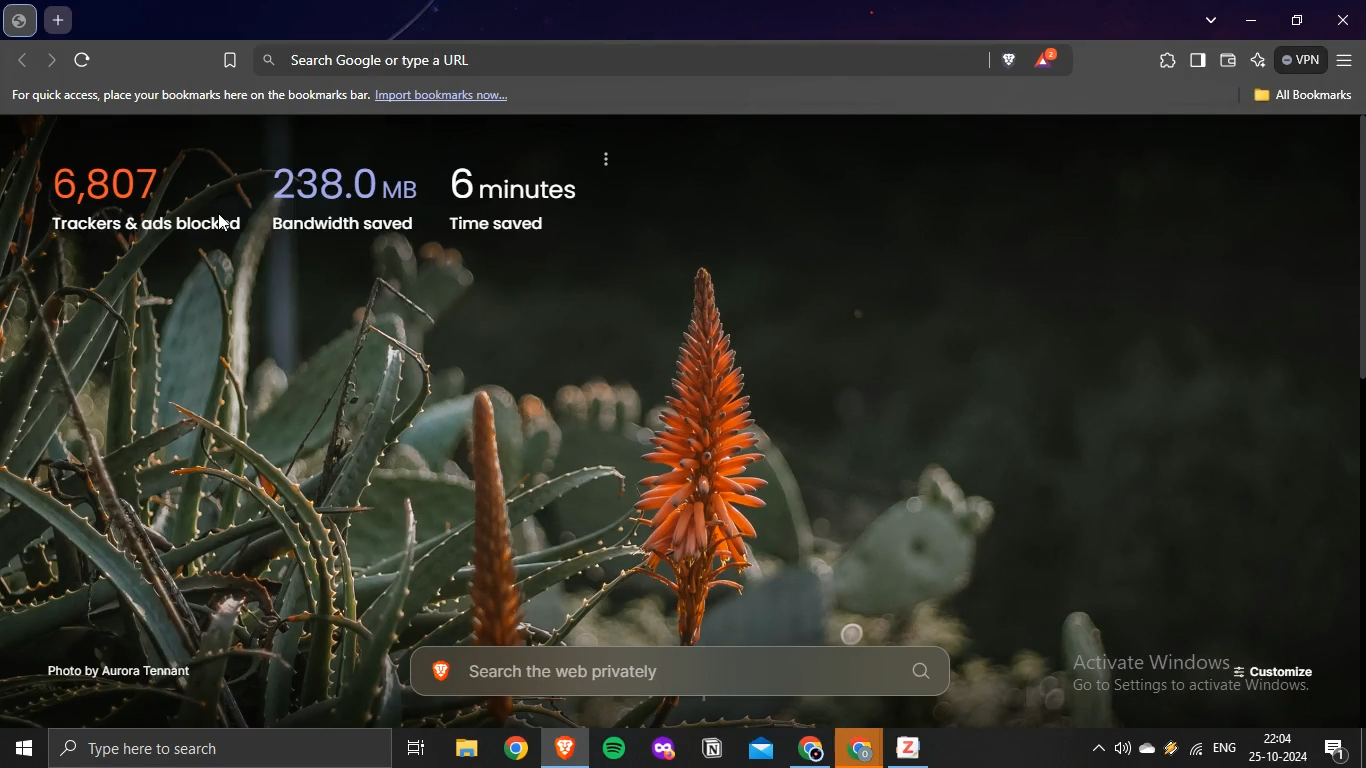  What do you see at coordinates (710, 747) in the screenshot?
I see `notion` at bounding box center [710, 747].